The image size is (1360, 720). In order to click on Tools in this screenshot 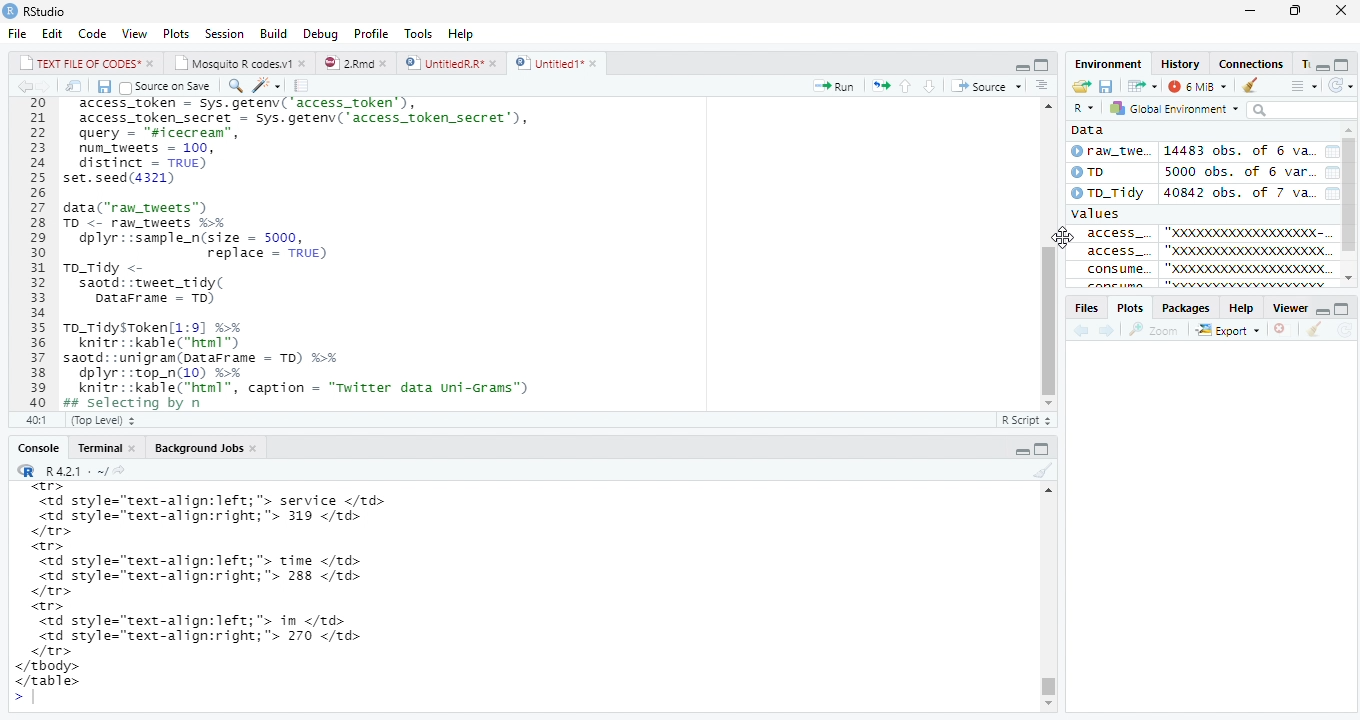, I will do `click(416, 32)`.